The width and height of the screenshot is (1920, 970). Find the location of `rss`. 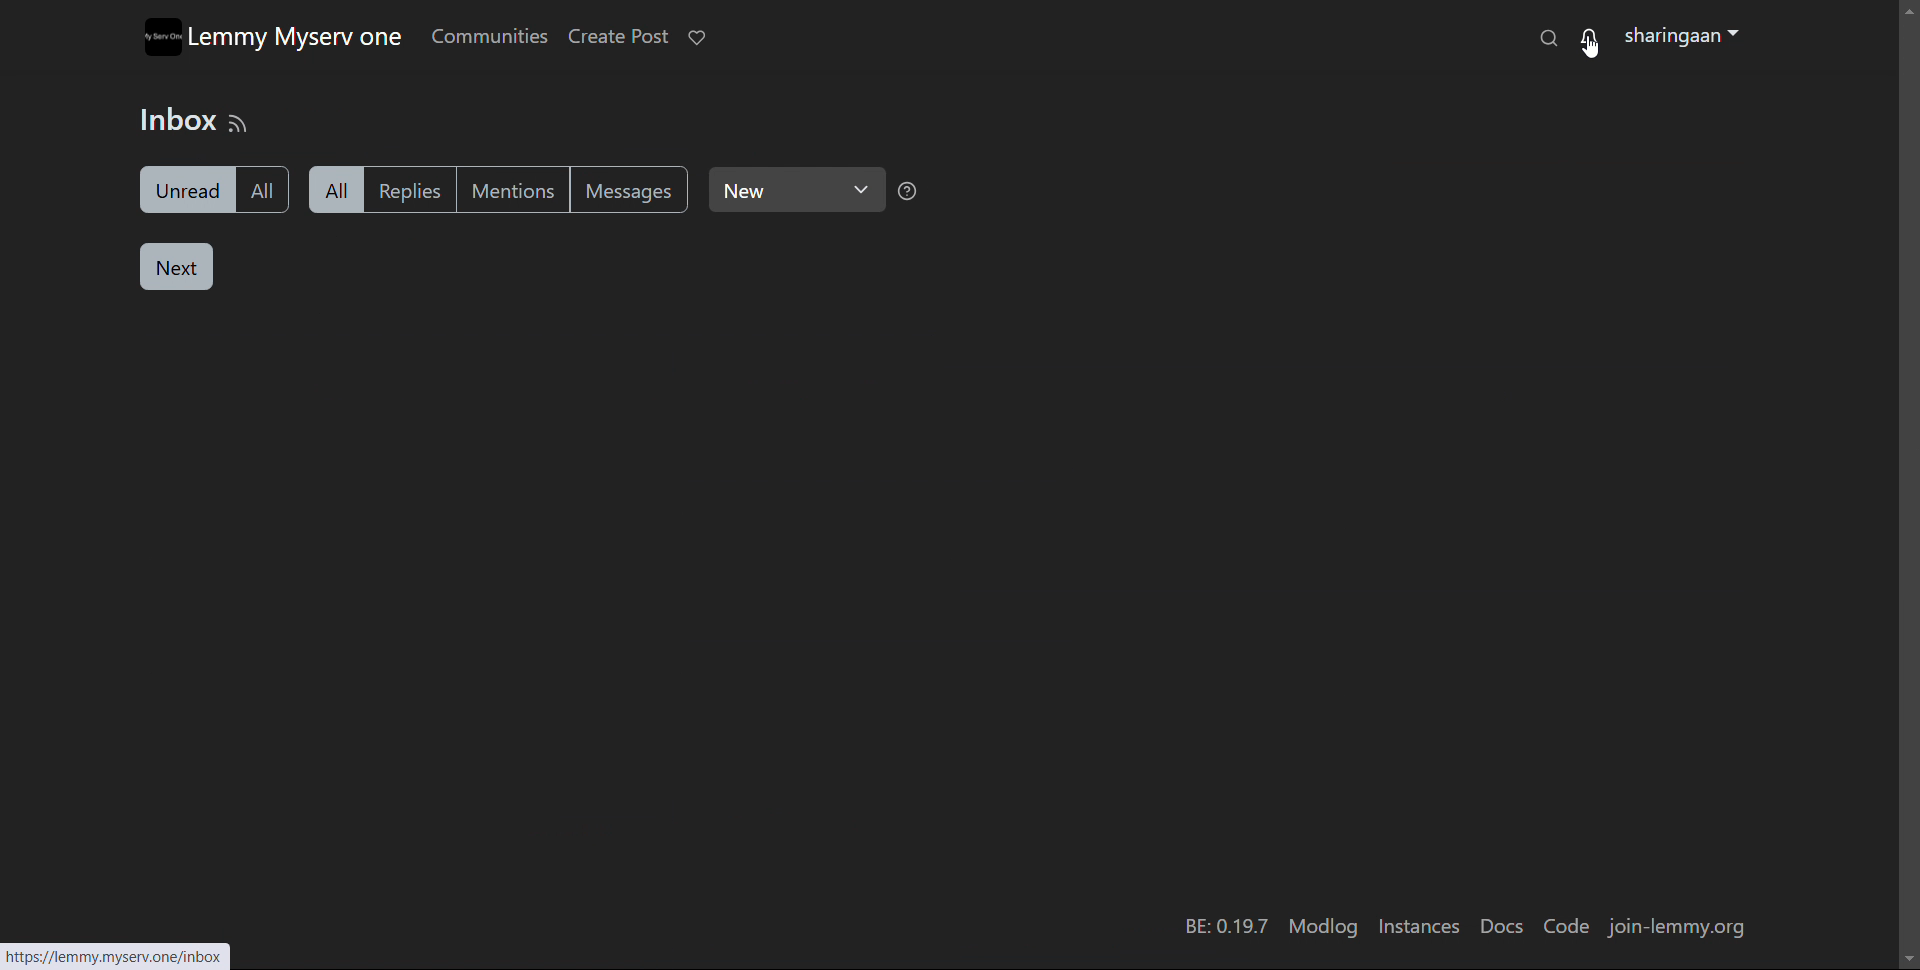

rss is located at coordinates (239, 123).